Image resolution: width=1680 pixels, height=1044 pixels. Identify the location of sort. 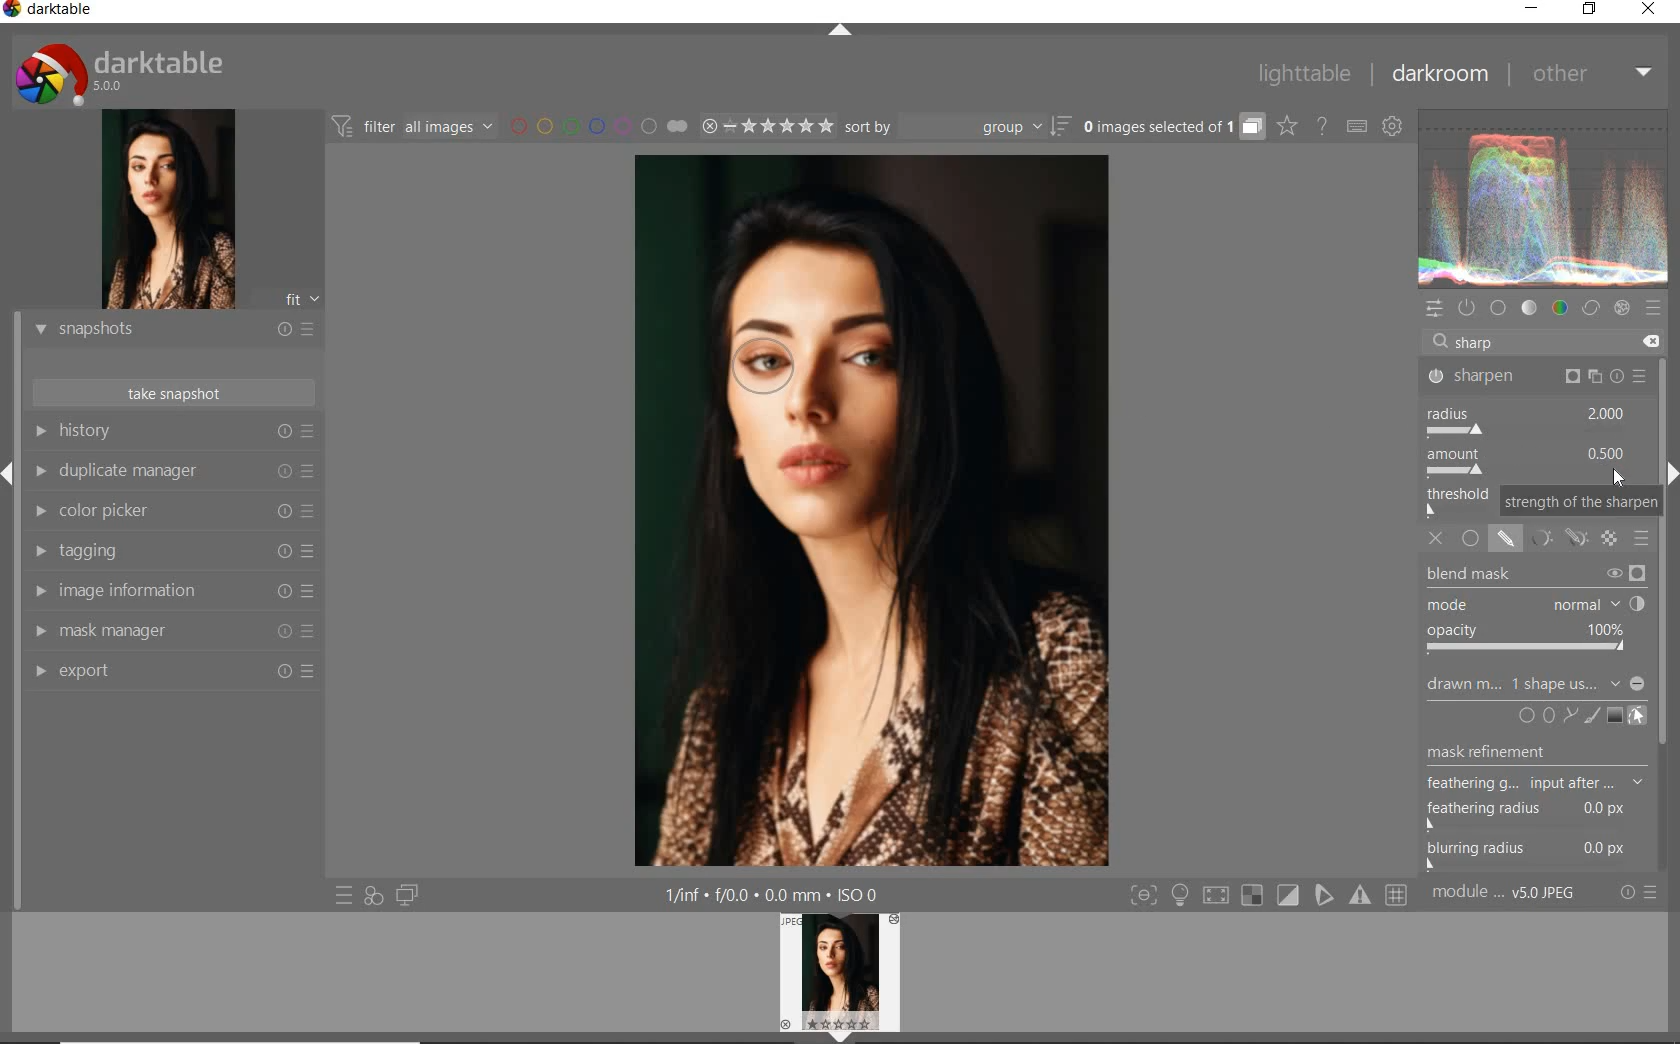
(958, 126).